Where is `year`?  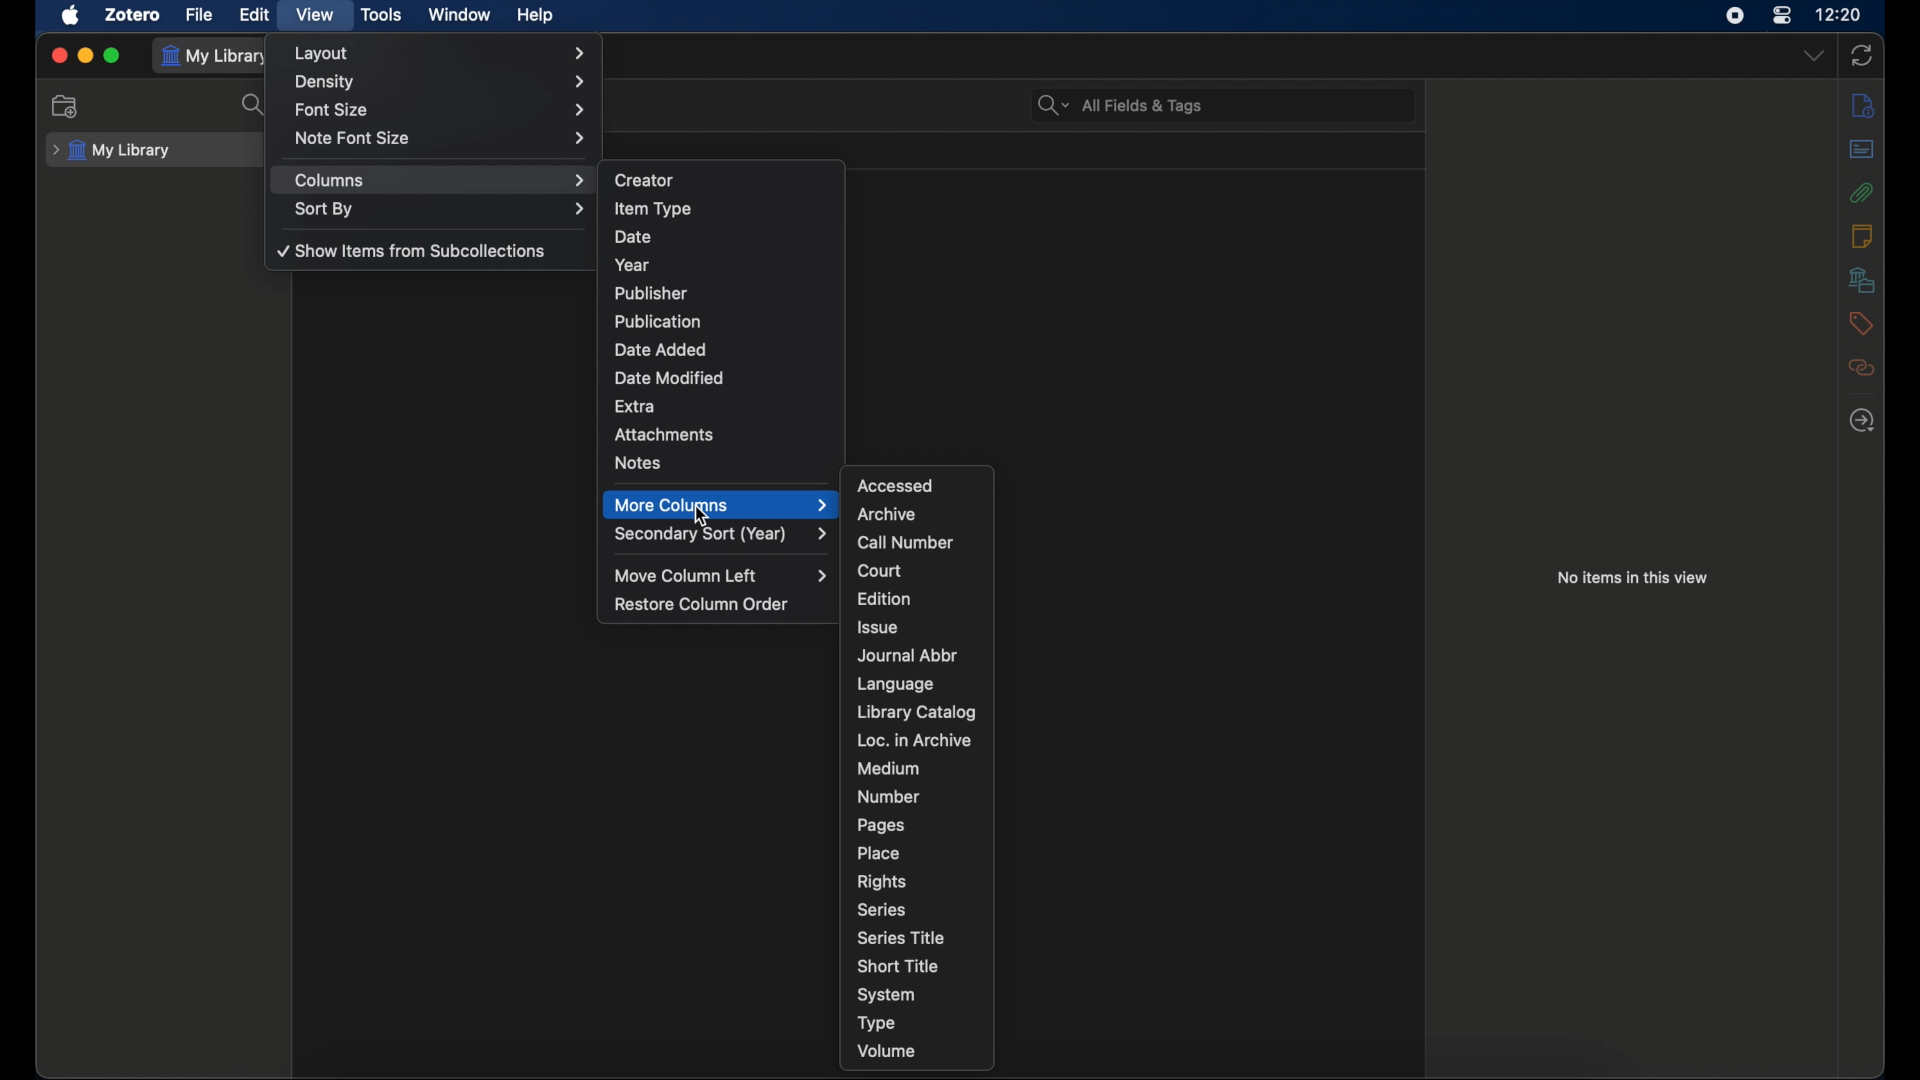 year is located at coordinates (632, 264).